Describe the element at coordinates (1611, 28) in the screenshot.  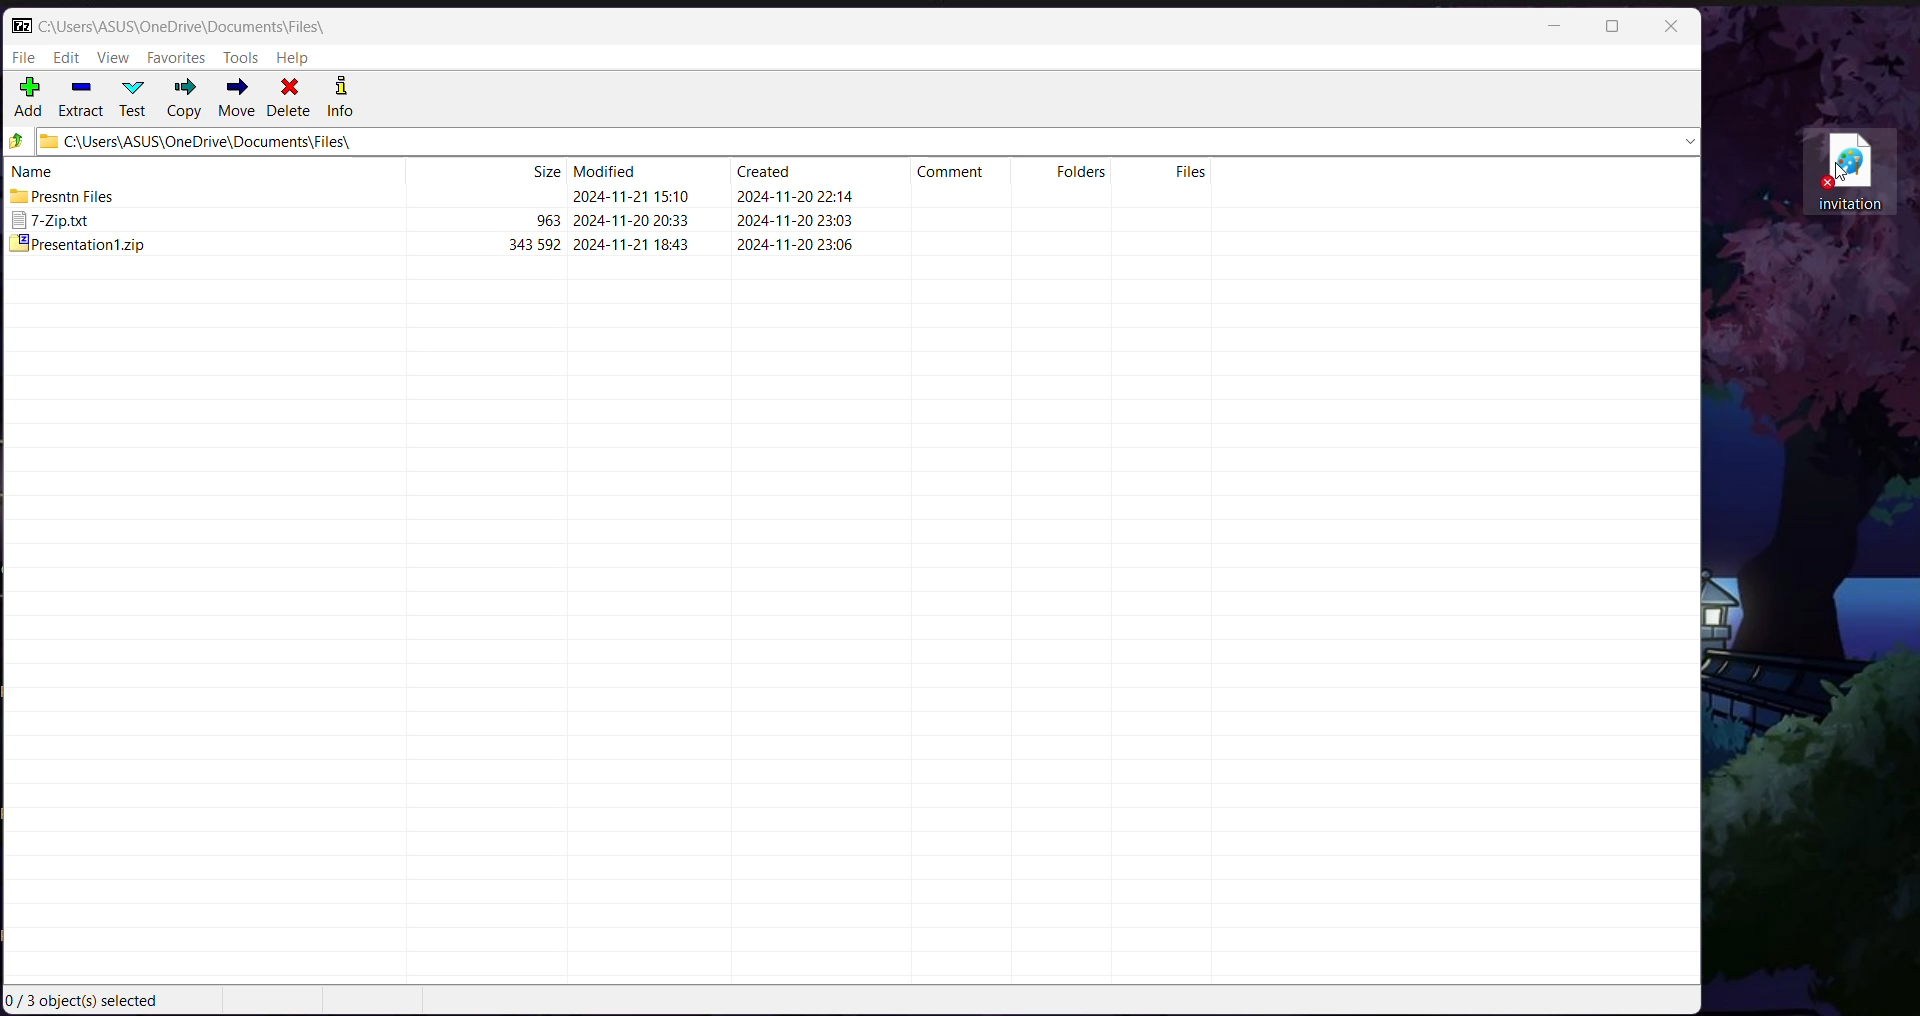
I see `Maximize` at that location.